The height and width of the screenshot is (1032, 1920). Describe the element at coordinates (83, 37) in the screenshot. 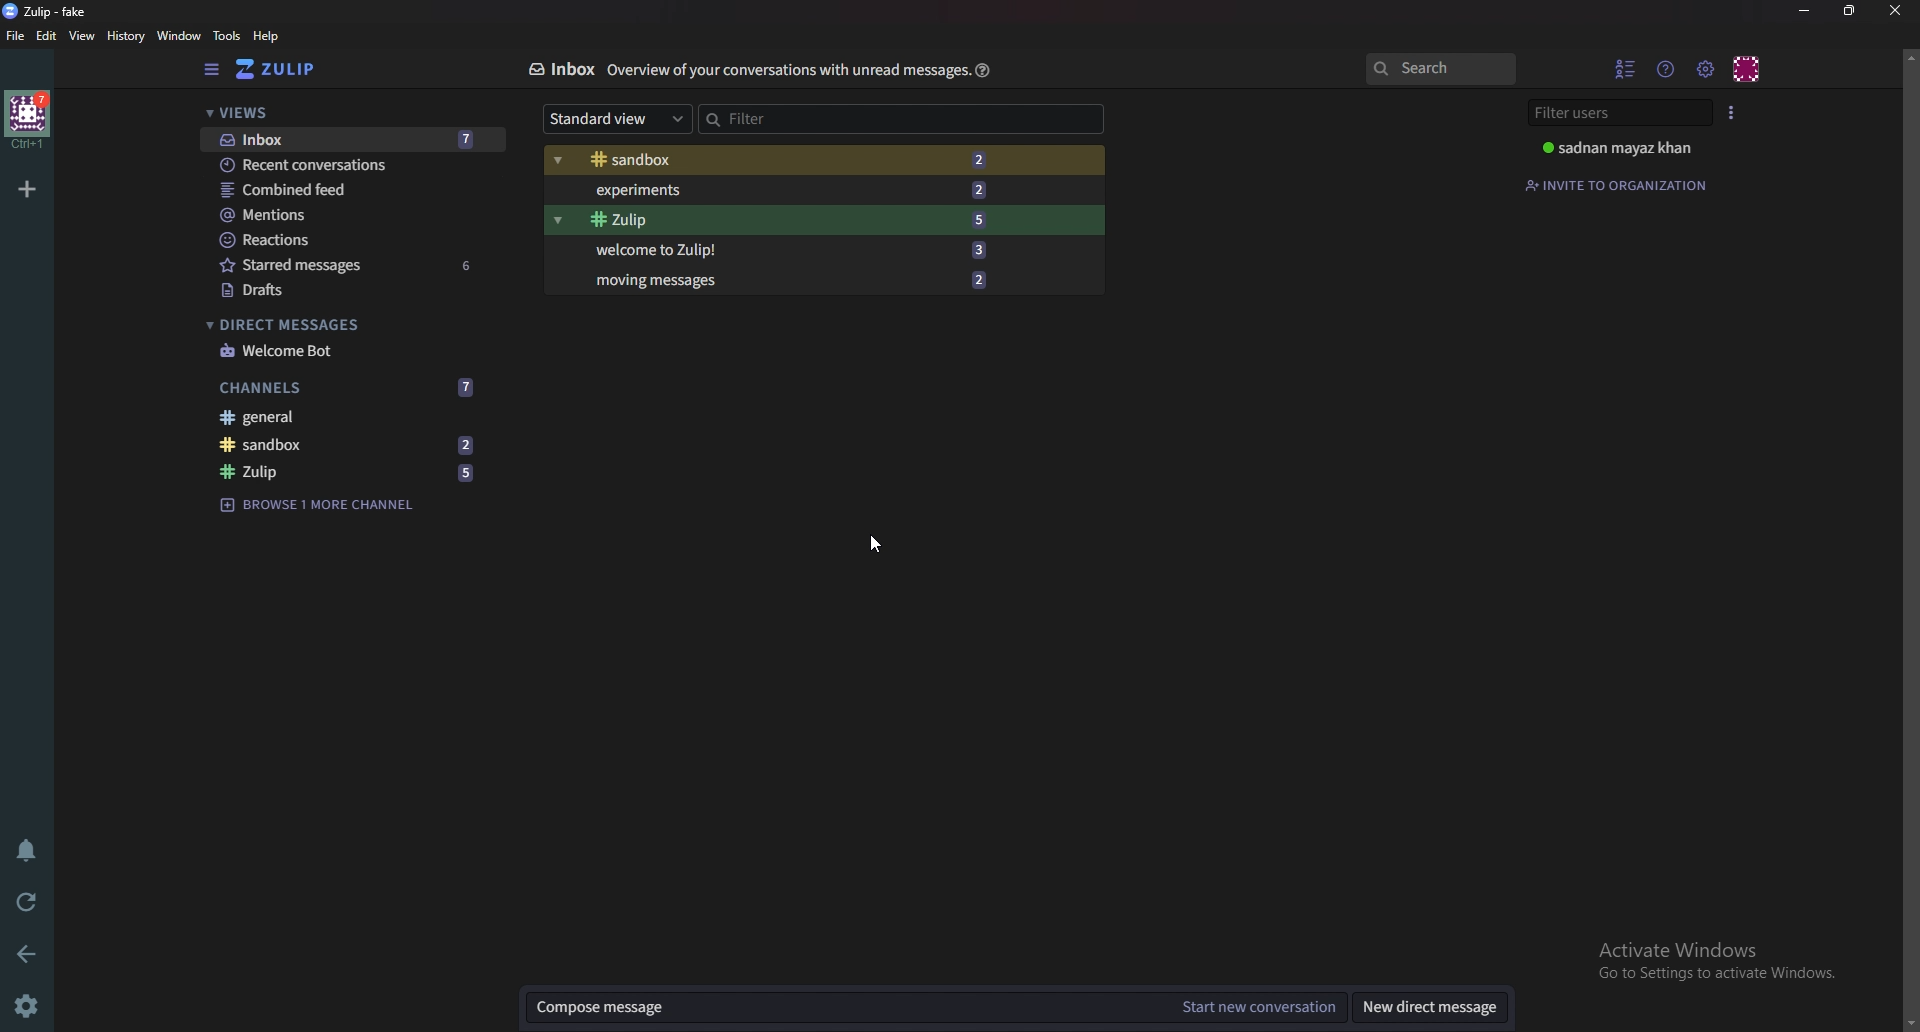

I see `View` at that location.